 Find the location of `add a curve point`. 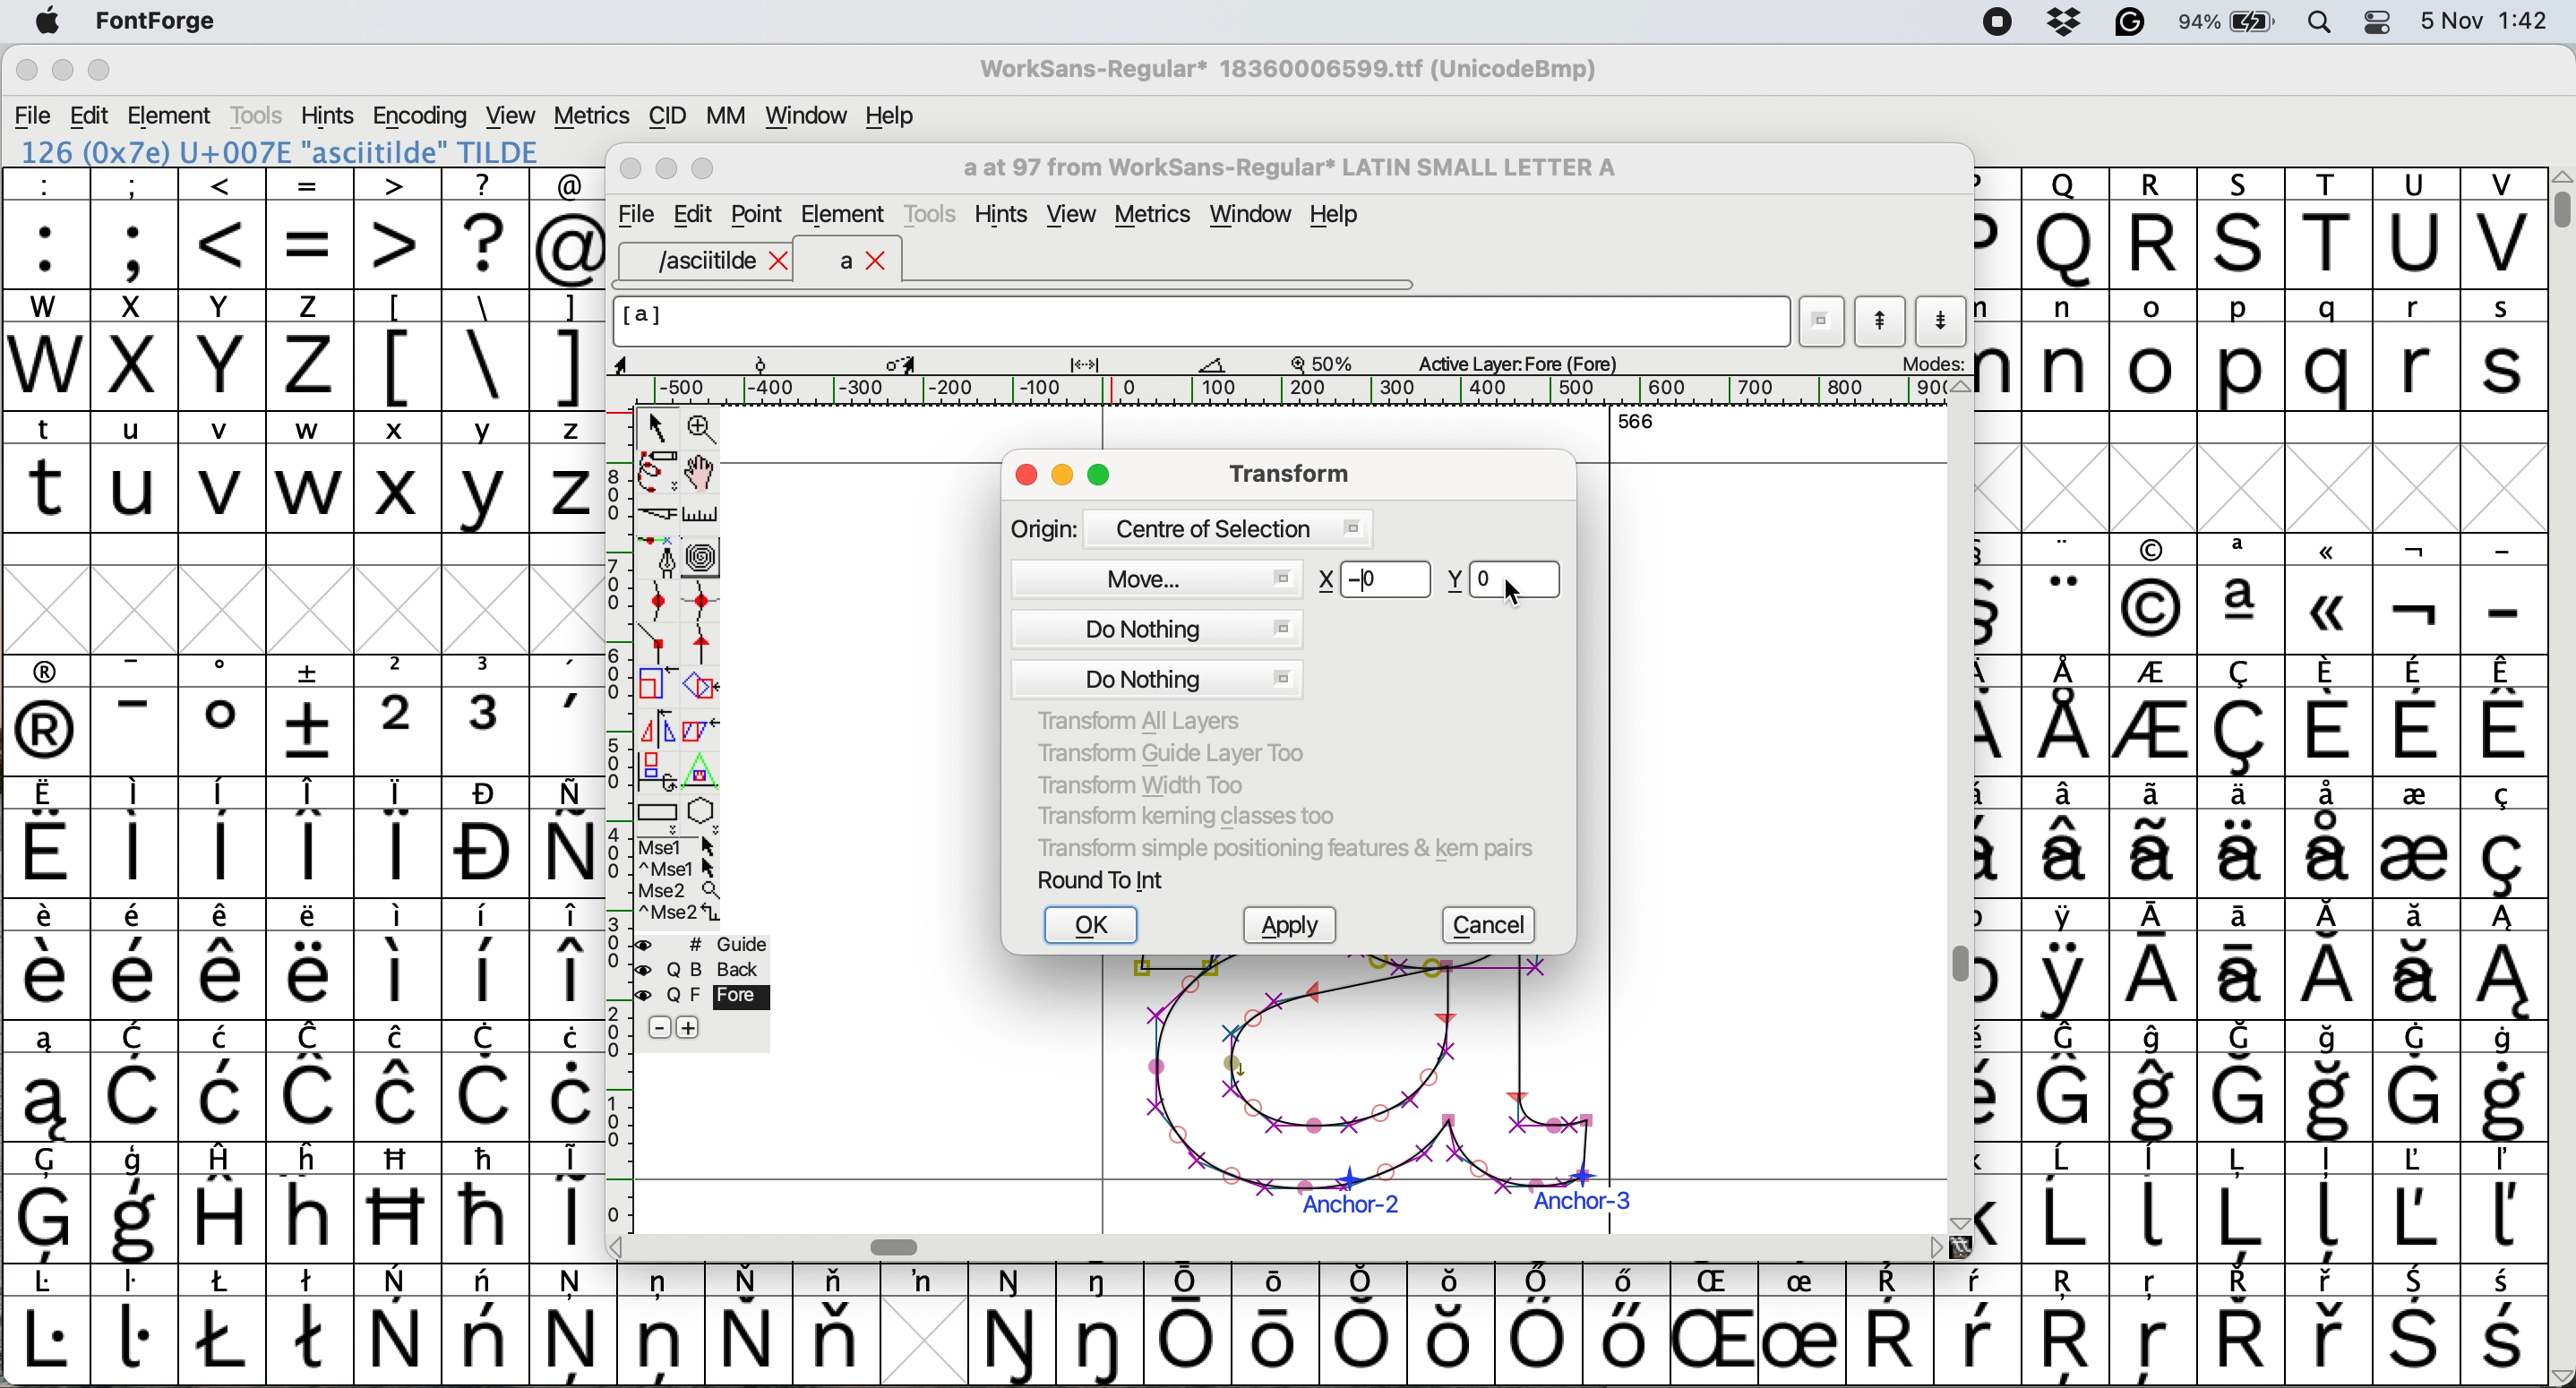

add a curve point is located at coordinates (659, 601).